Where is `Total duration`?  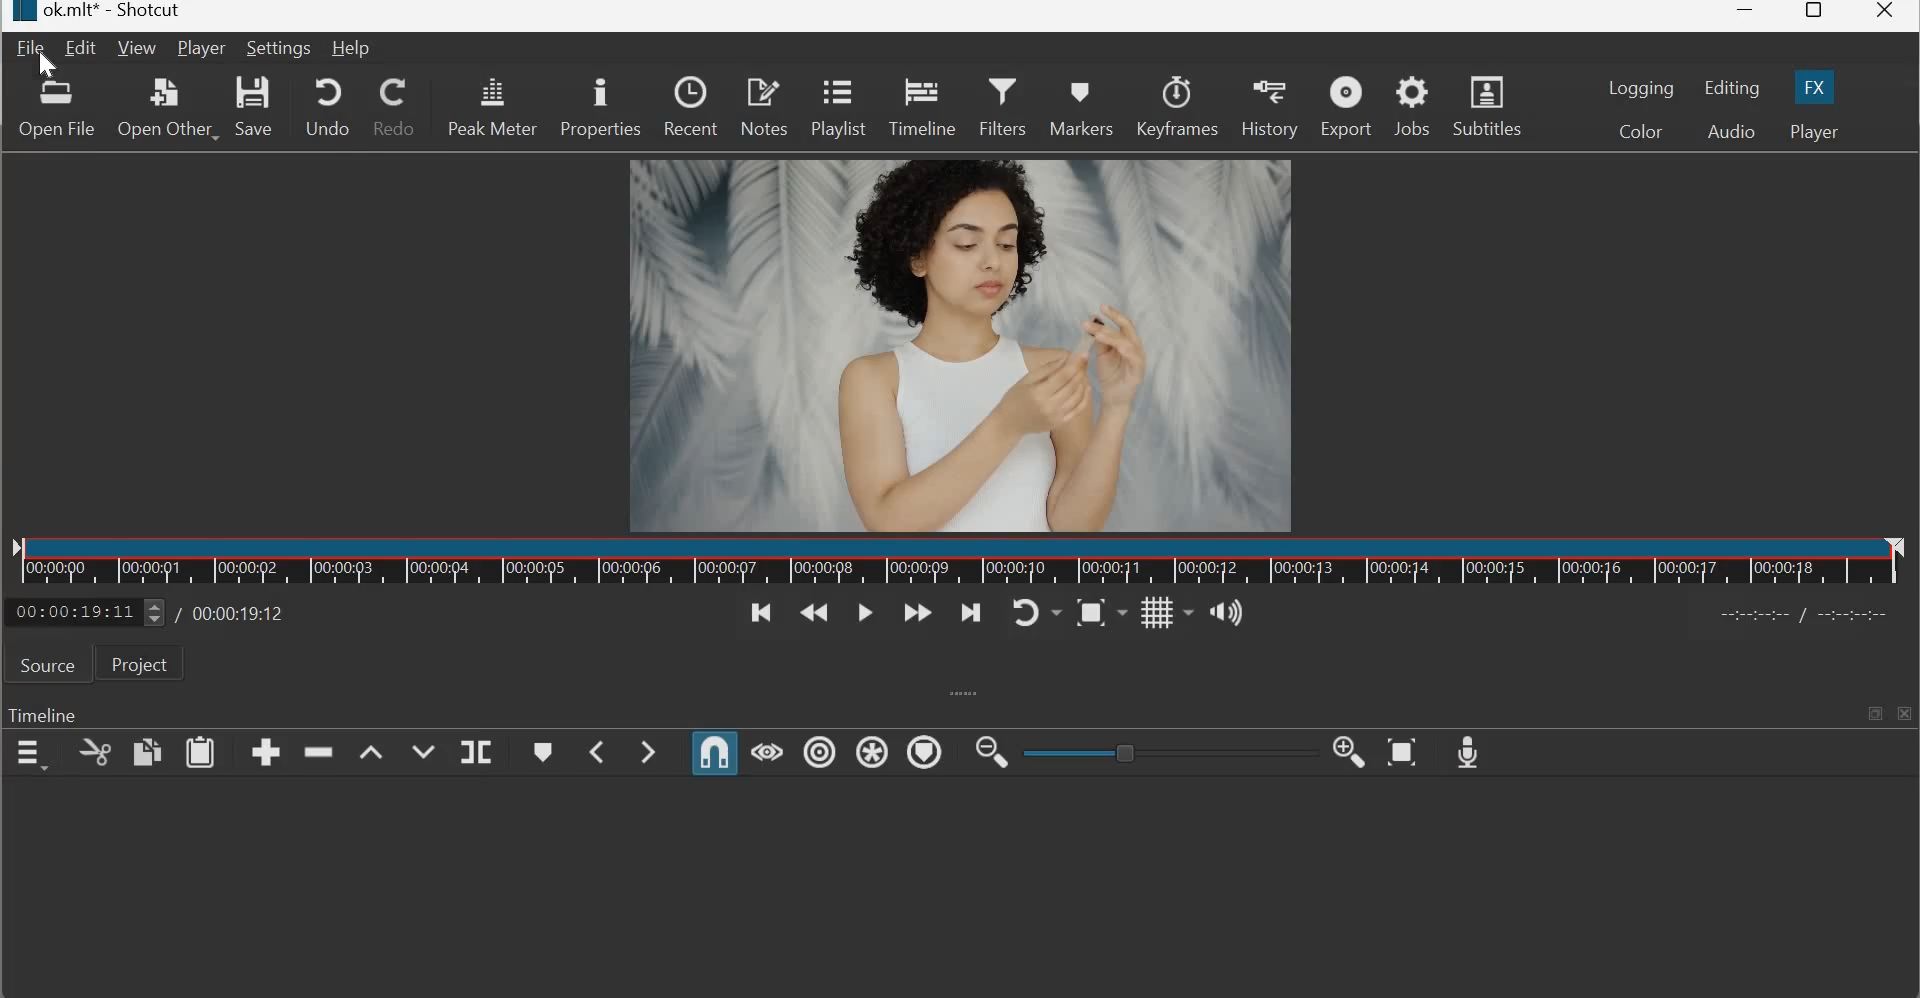
Total duration is located at coordinates (239, 613).